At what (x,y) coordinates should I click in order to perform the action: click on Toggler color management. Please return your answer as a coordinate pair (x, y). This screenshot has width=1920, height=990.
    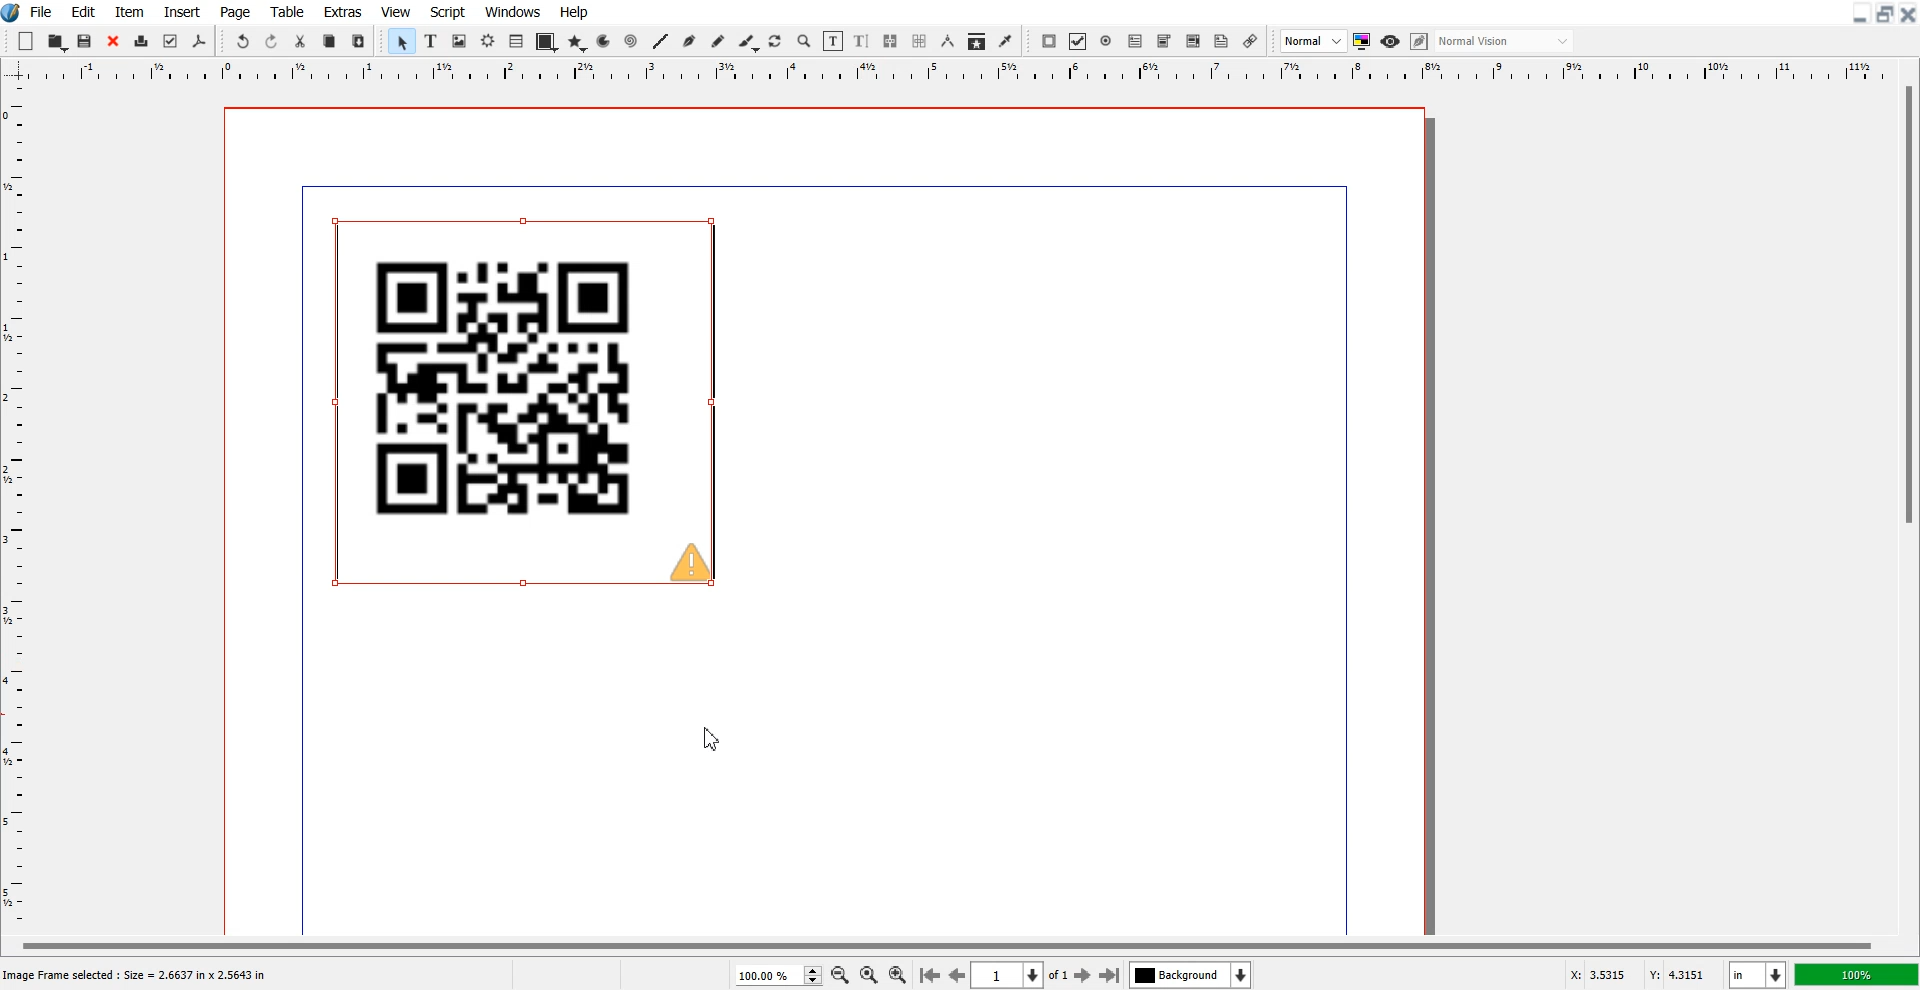
    Looking at the image, I should click on (1362, 41).